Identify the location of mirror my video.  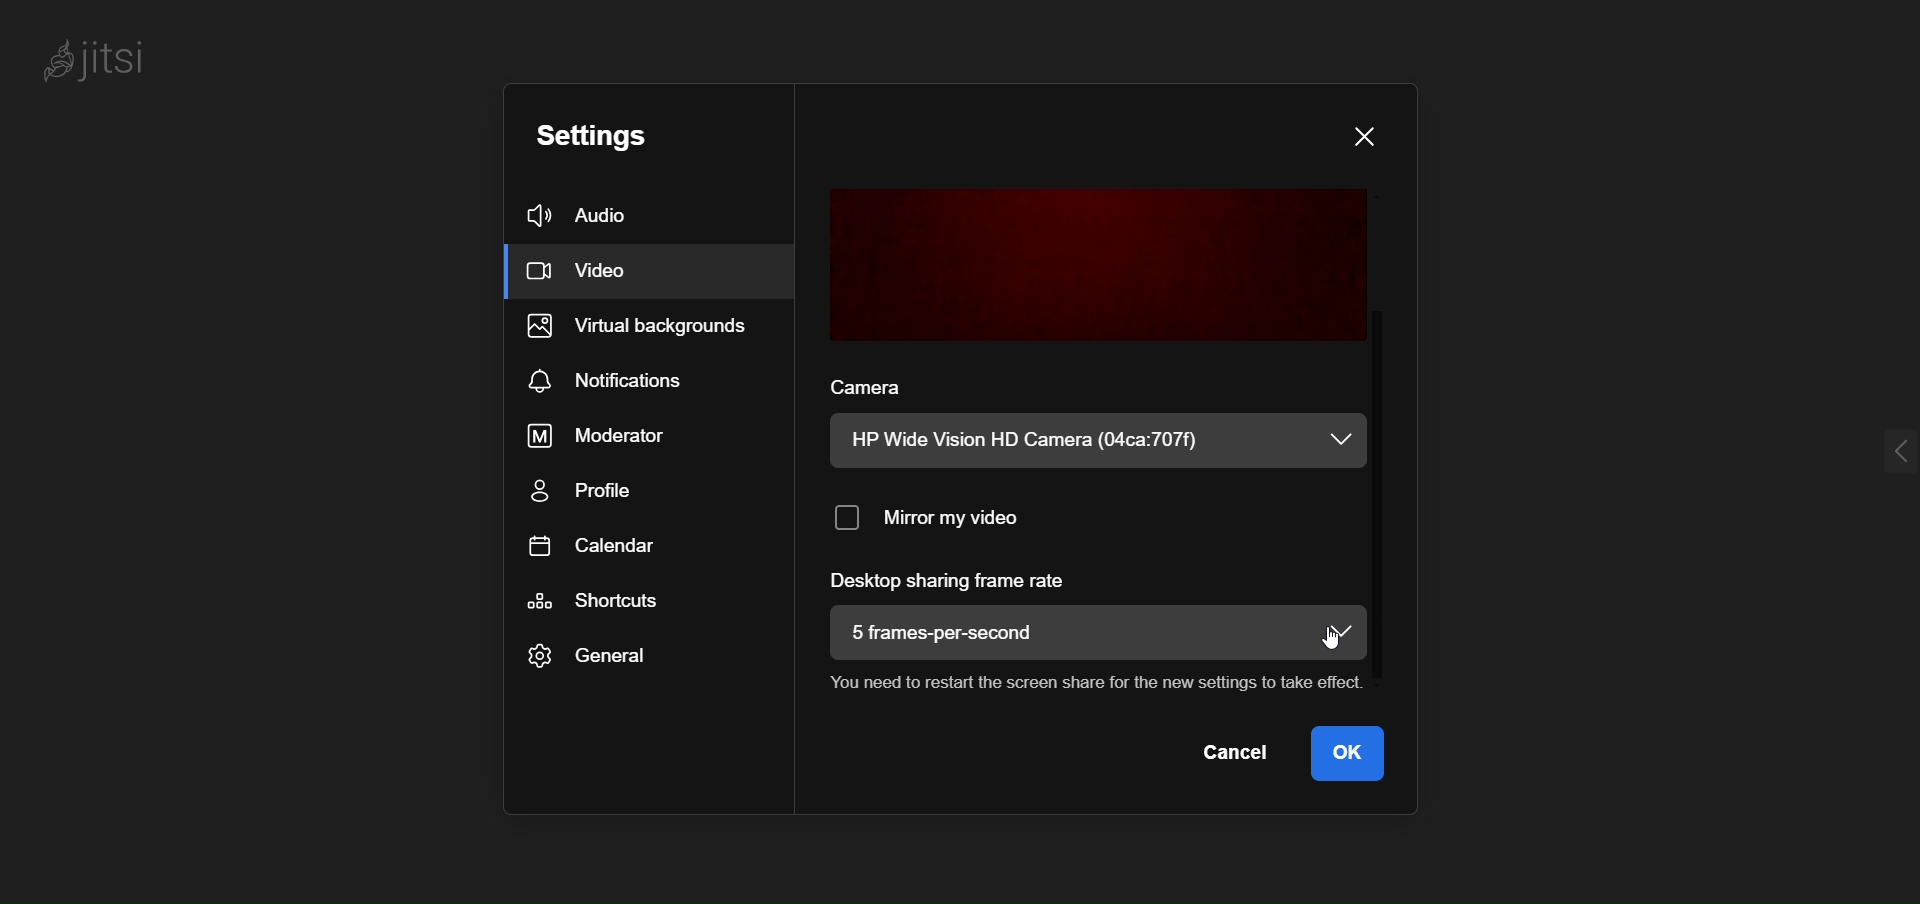
(943, 513).